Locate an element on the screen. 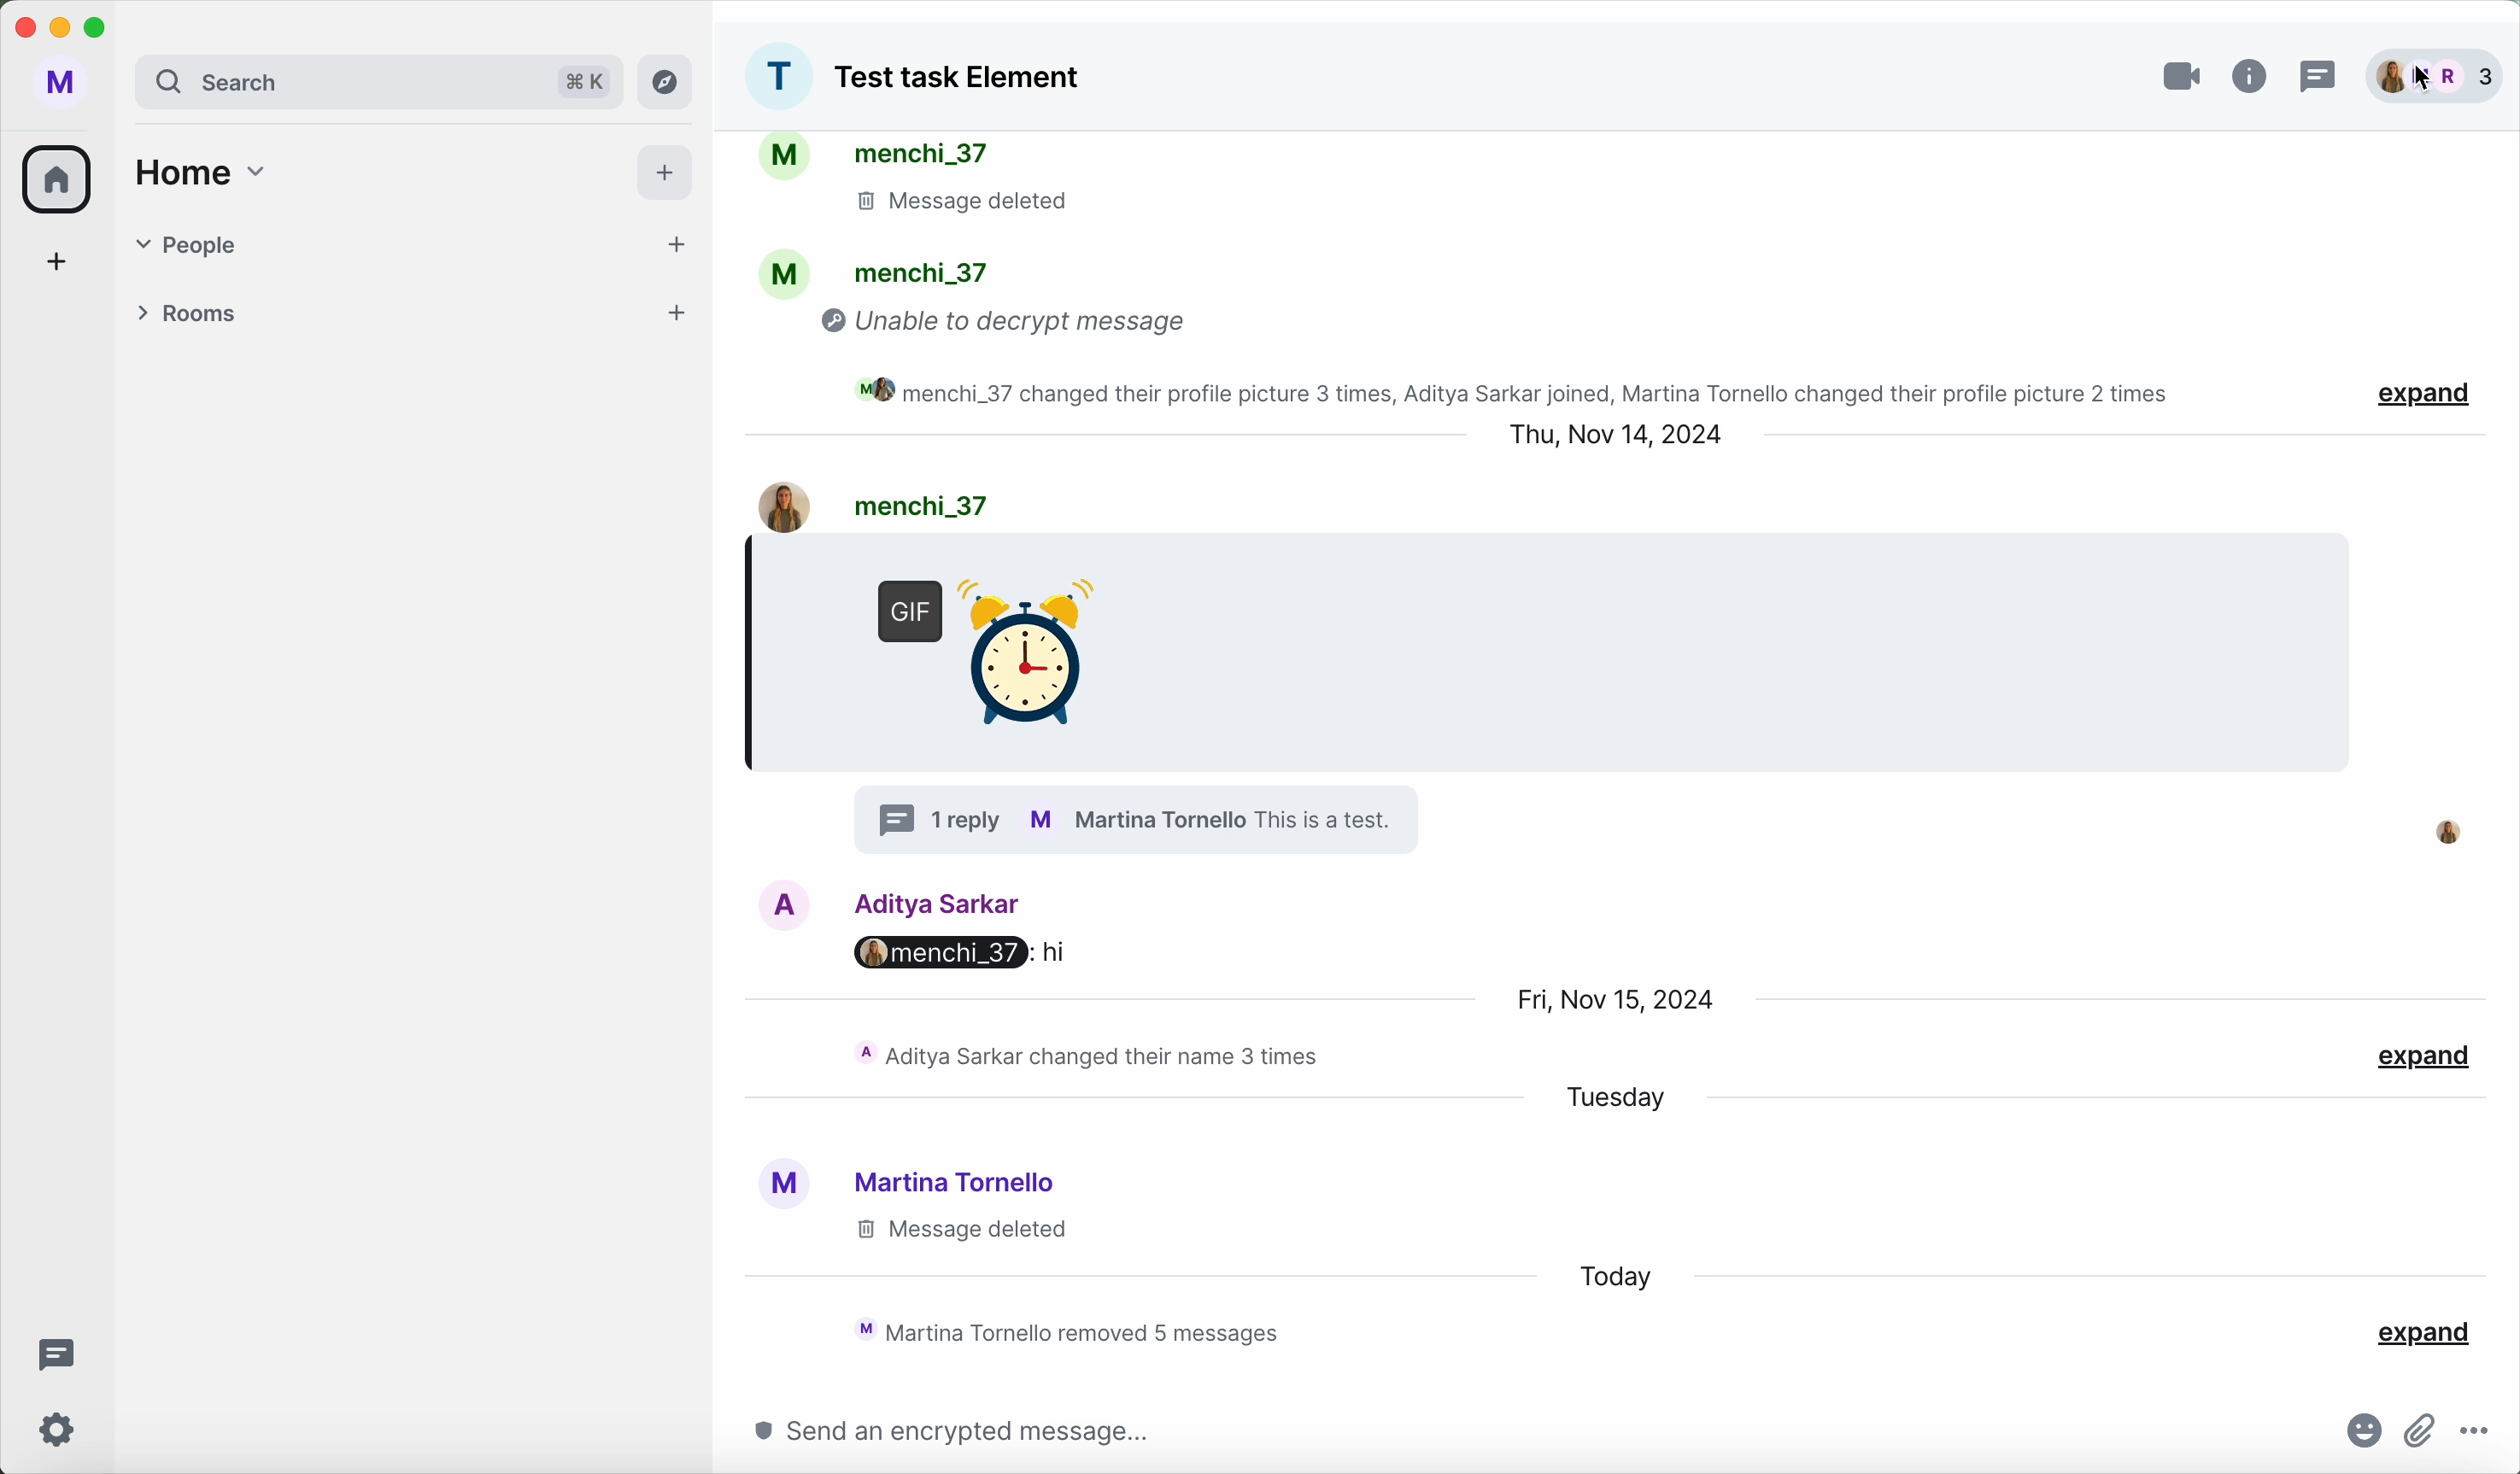 This screenshot has width=2520, height=1474. activity chat is located at coordinates (1091, 1056).